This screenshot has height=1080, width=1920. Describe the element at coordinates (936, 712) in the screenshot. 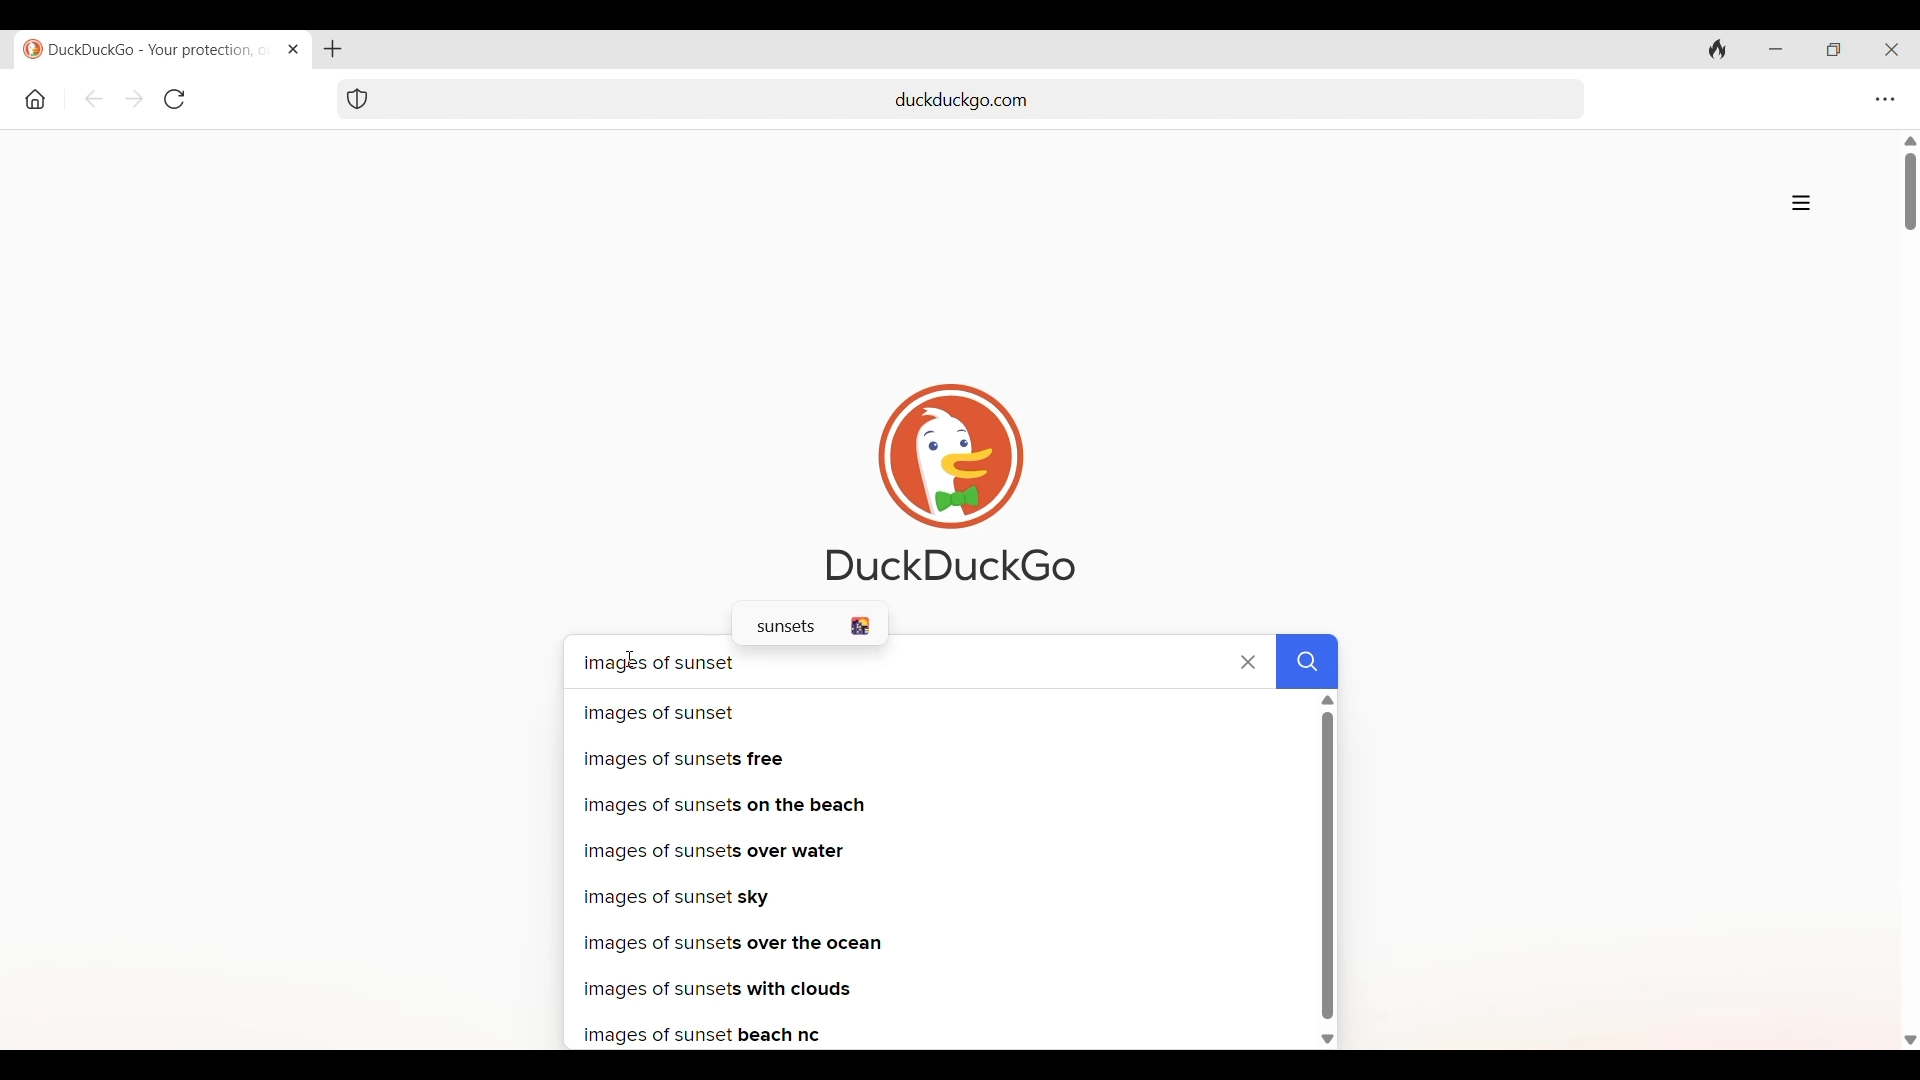

I see `Images of sunset` at that location.